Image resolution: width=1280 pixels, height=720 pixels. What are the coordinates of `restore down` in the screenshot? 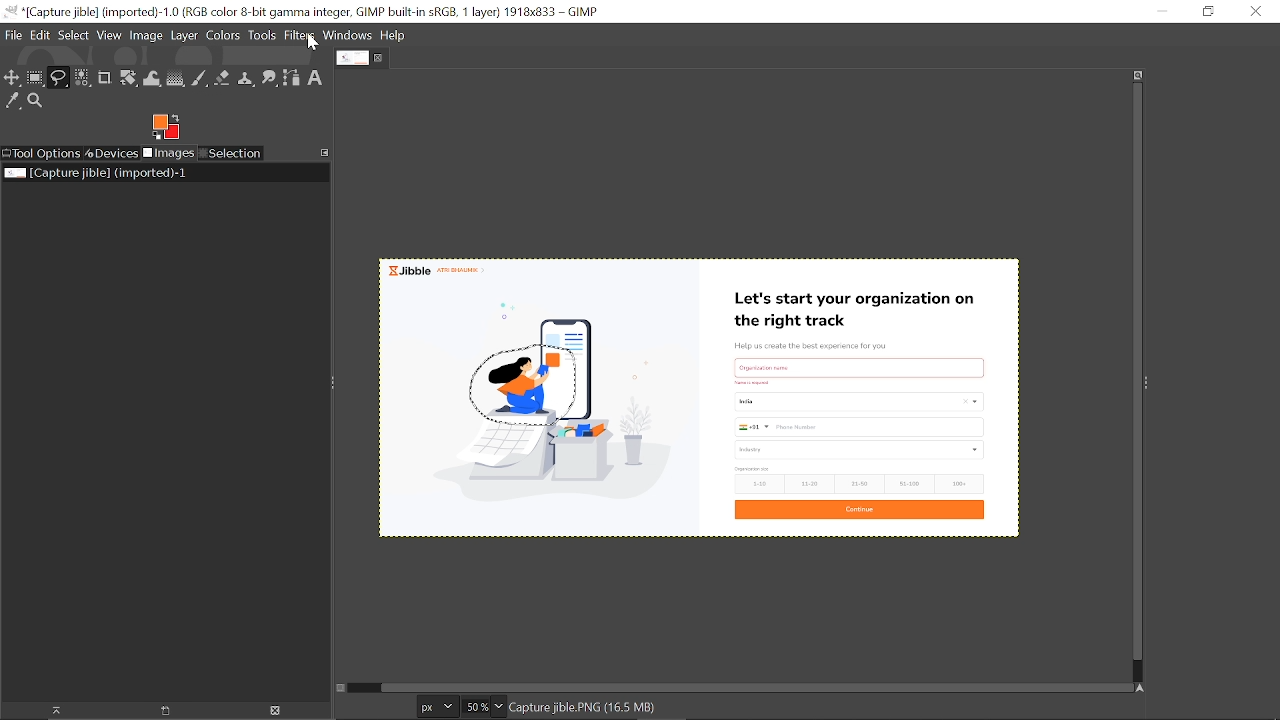 It's located at (1207, 11).